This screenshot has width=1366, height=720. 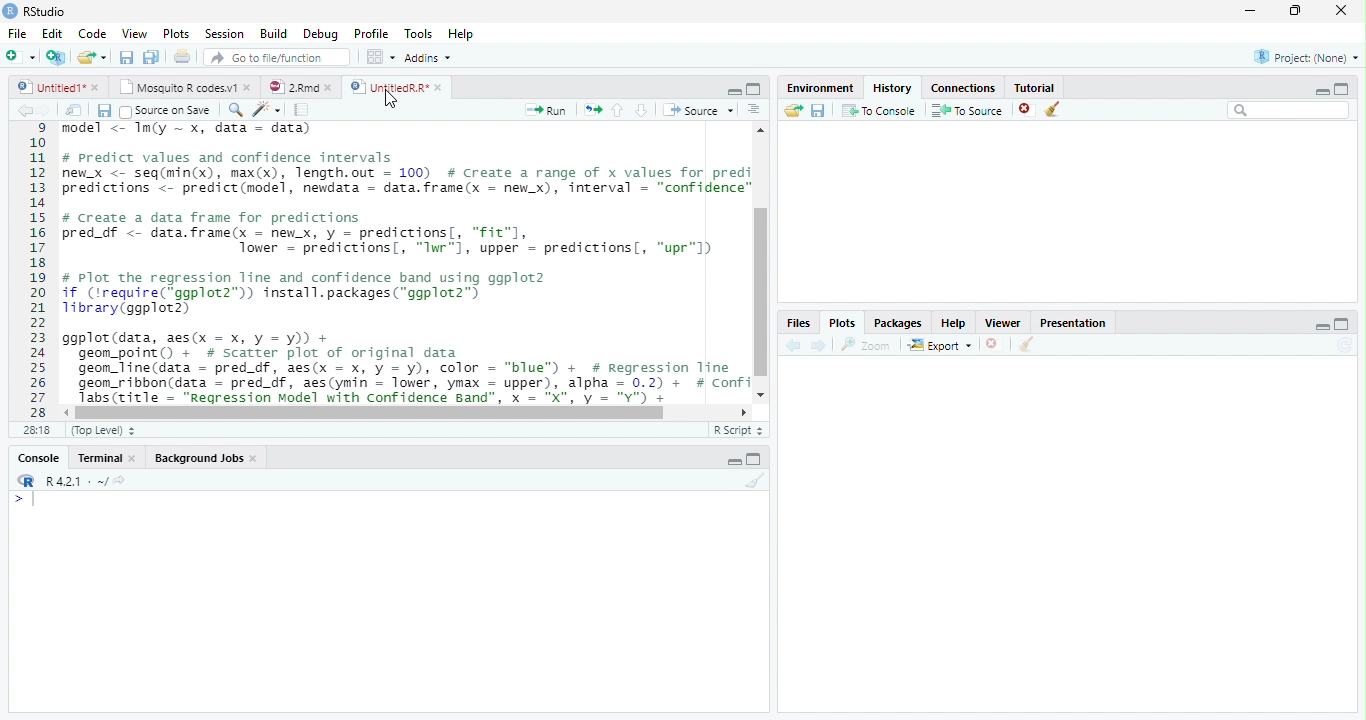 What do you see at coordinates (590, 109) in the screenshot?
I see `Move pages` at bounding box center [590, 109].